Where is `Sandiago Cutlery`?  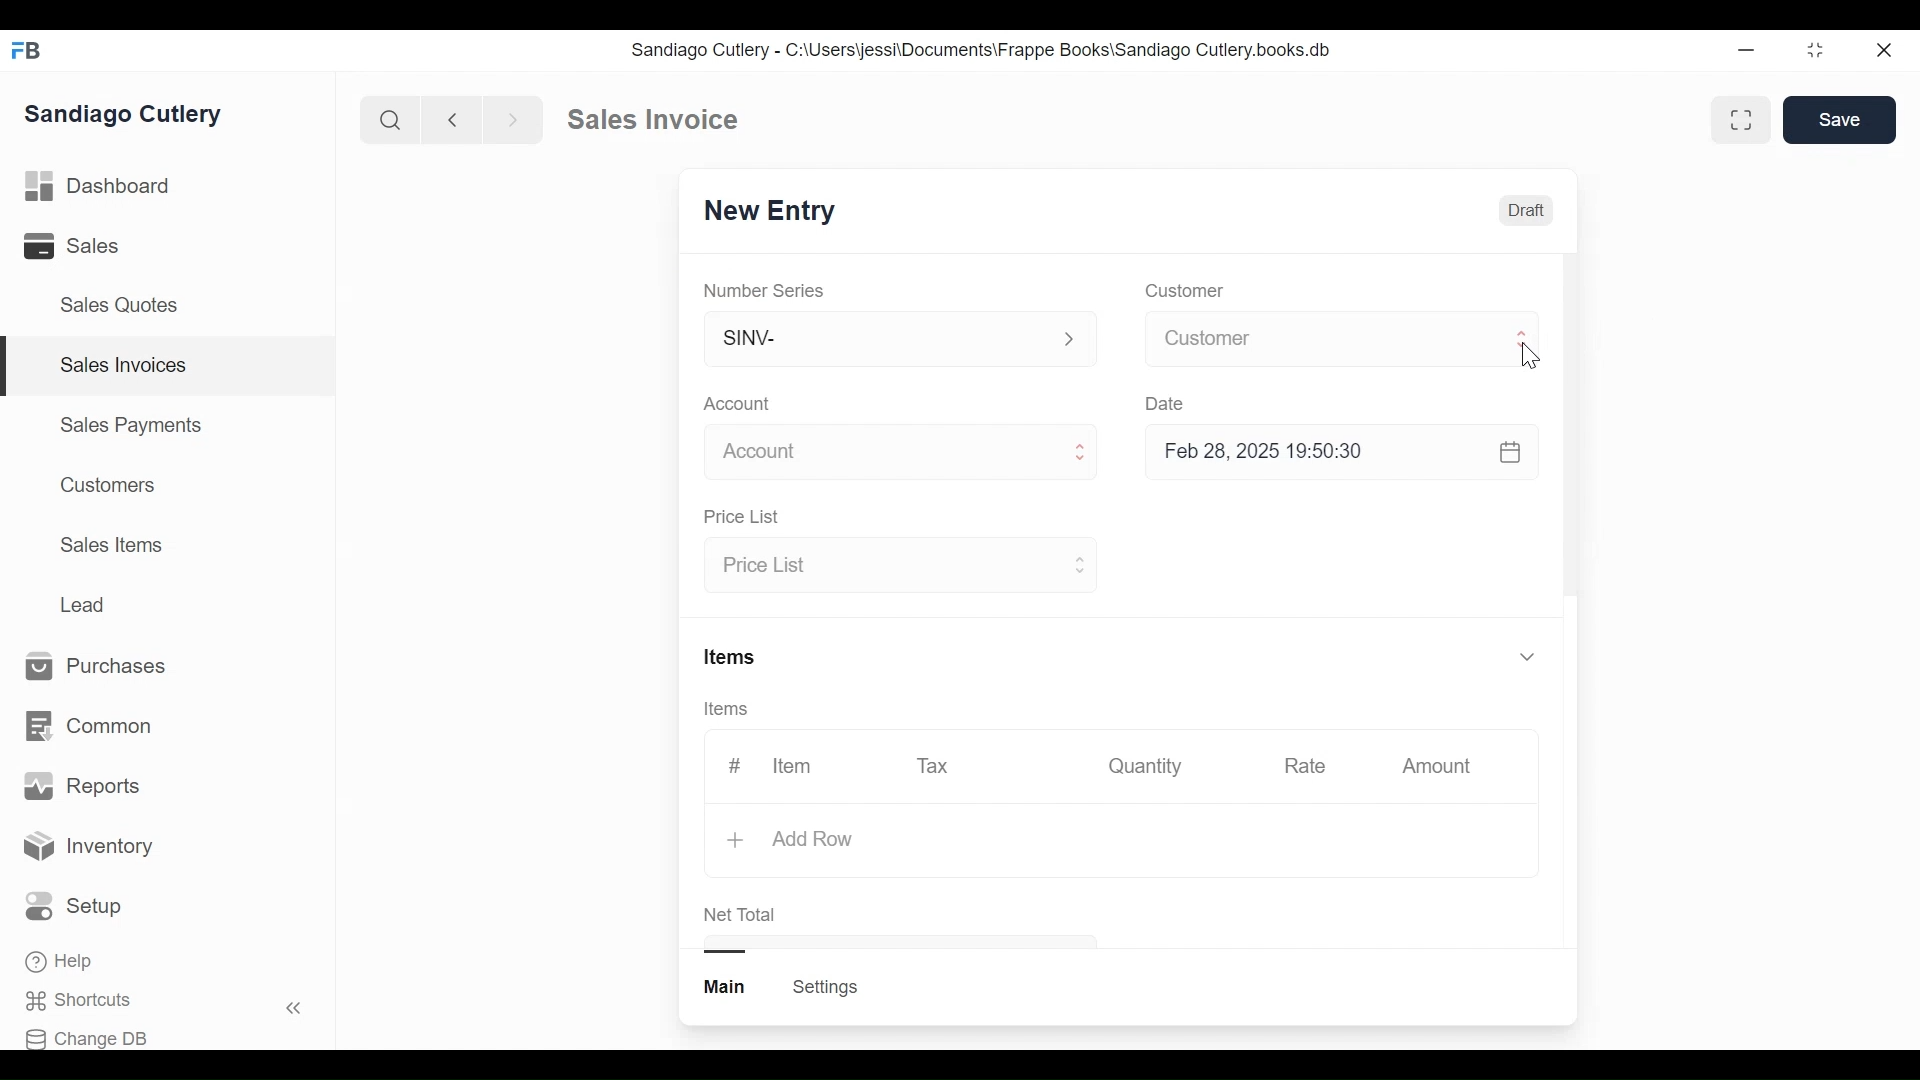
Sandiago Cutlery is located at coordinates (129, 114).